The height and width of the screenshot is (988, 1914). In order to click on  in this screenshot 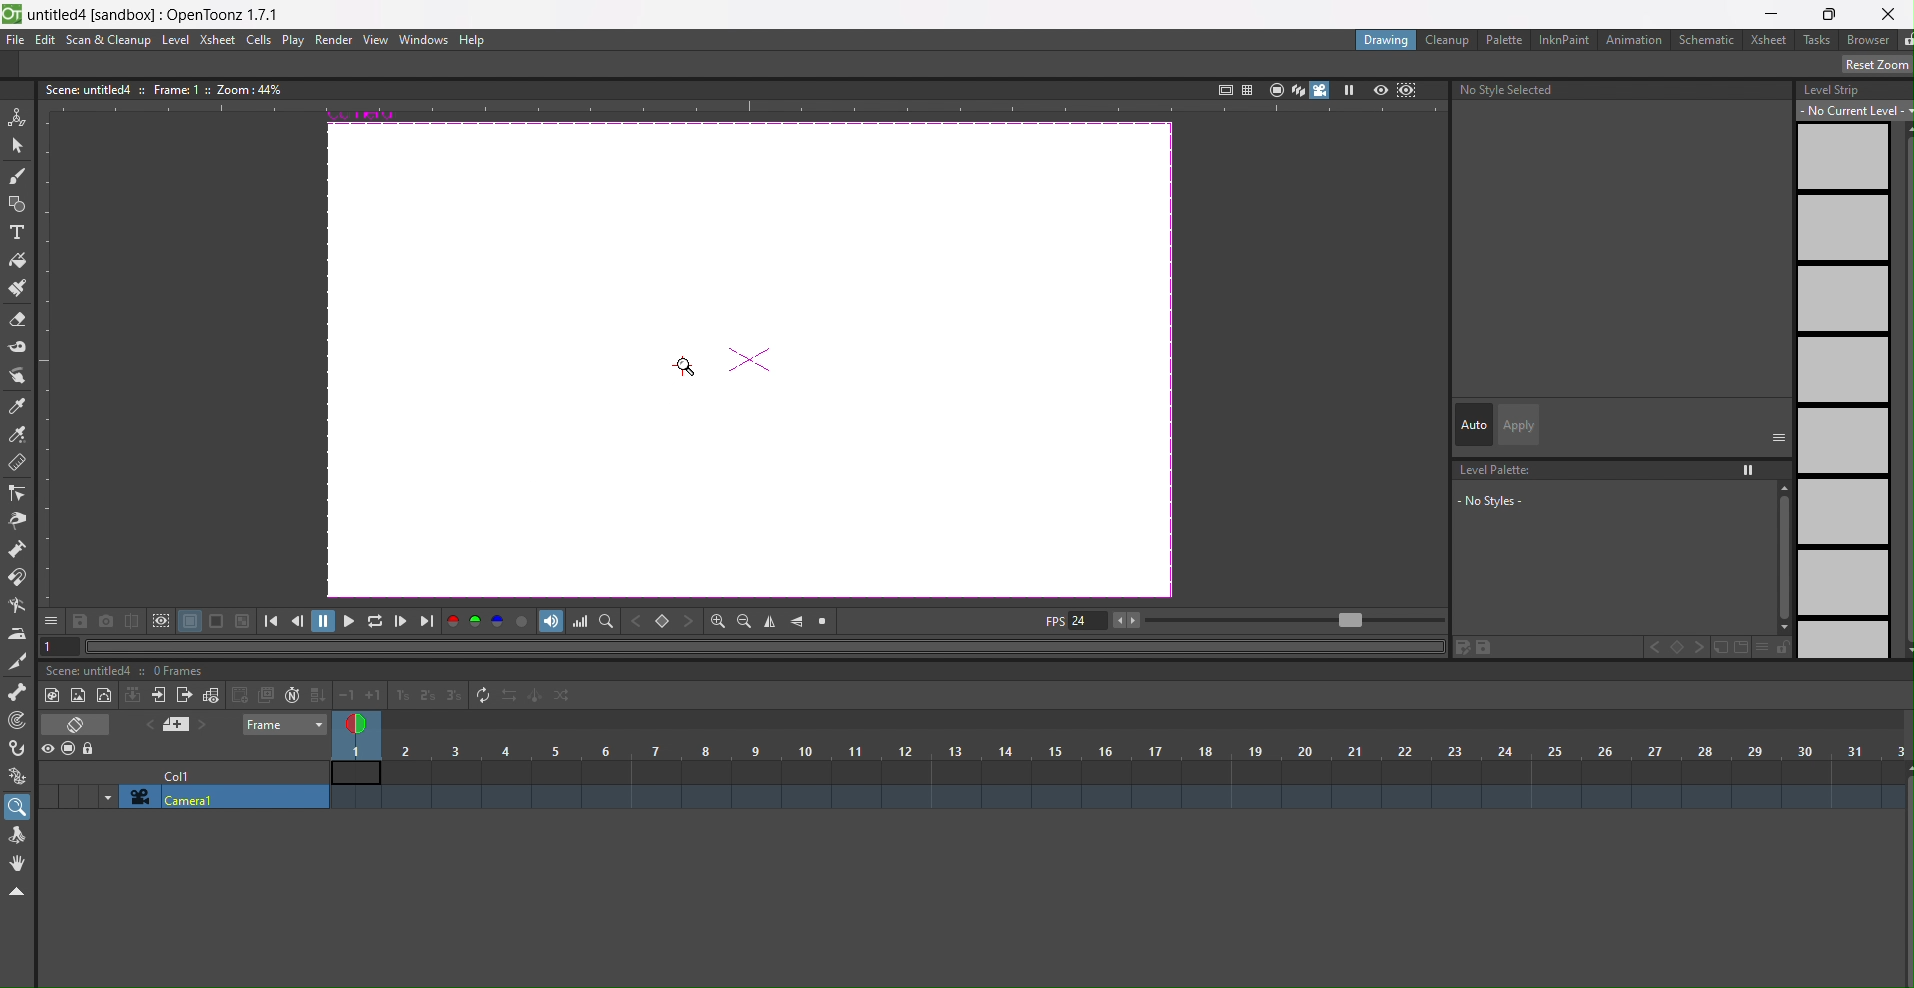, I will do `click(827, 622)`.